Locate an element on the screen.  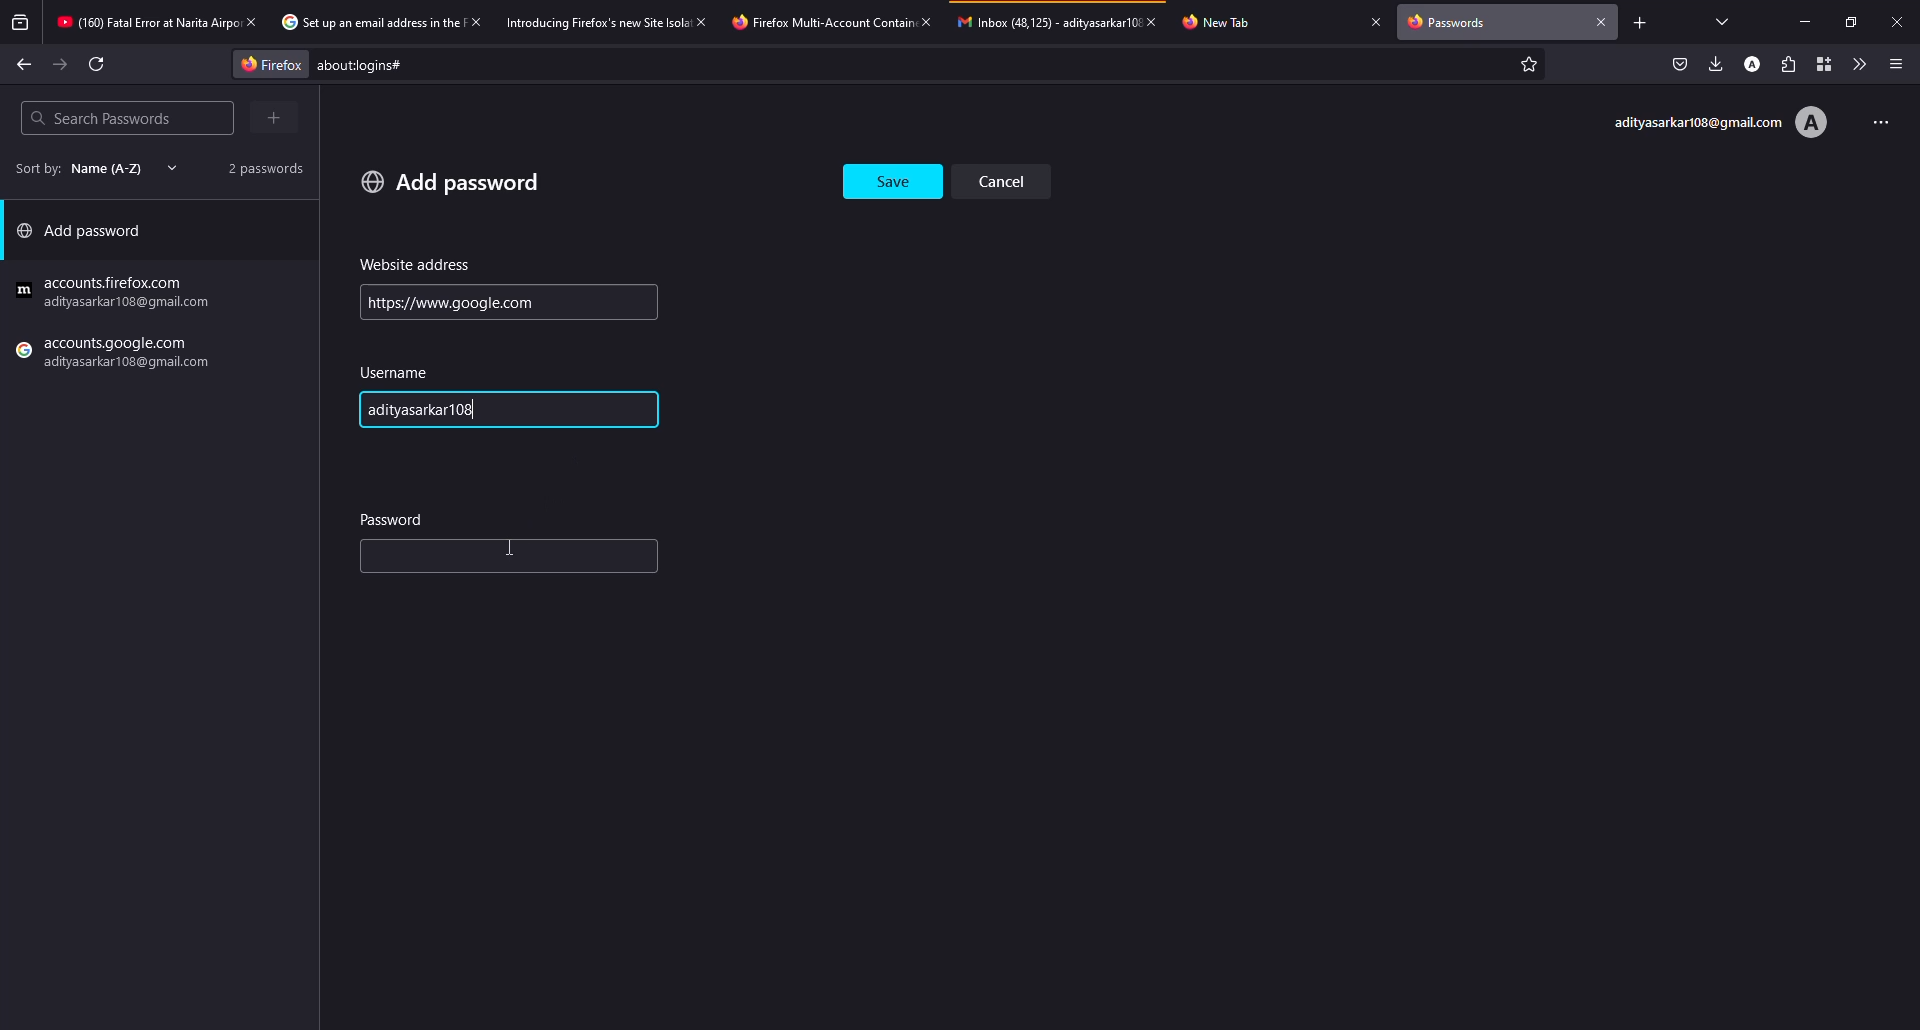
tab is located at coordinates (1046, 21).